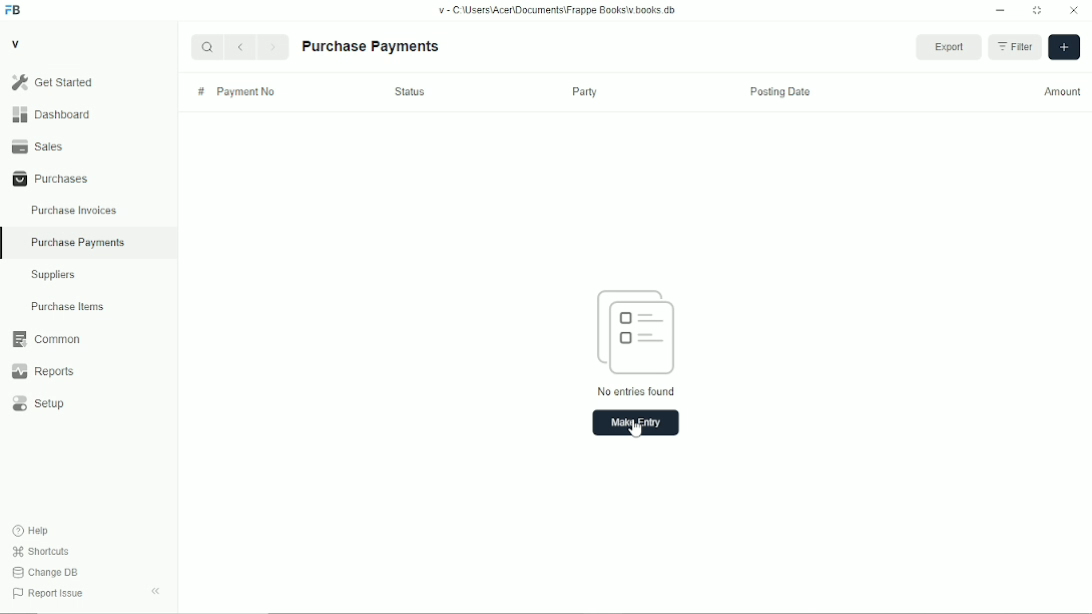  Describe the element at coordinates (274, 47) in the screenshot. I see `Next` at that location.